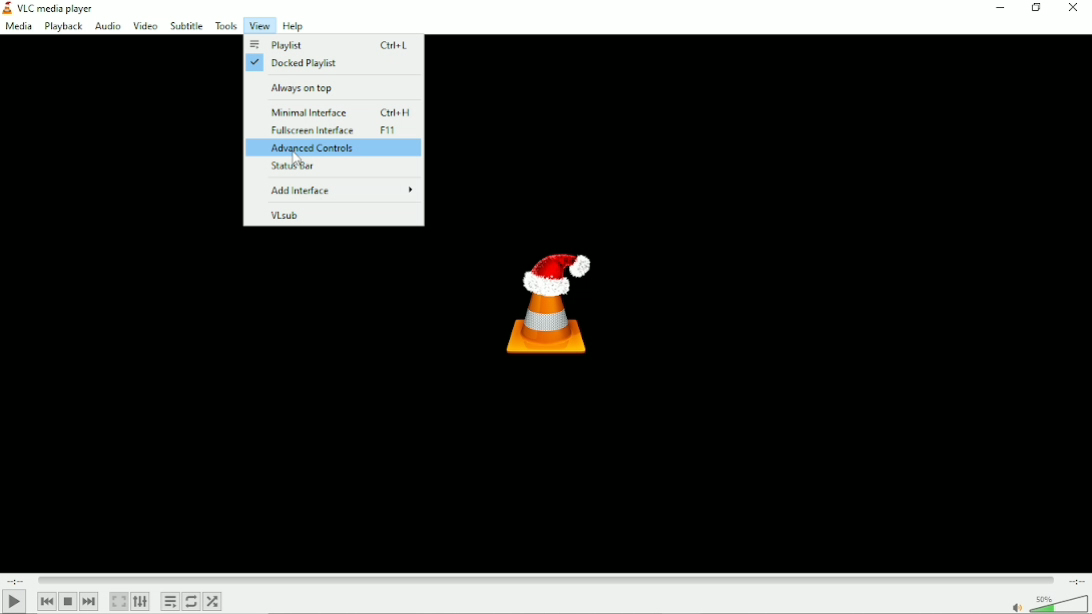 The image size is (1092, 614). I want to click on Total duration, so click(1076, 580).